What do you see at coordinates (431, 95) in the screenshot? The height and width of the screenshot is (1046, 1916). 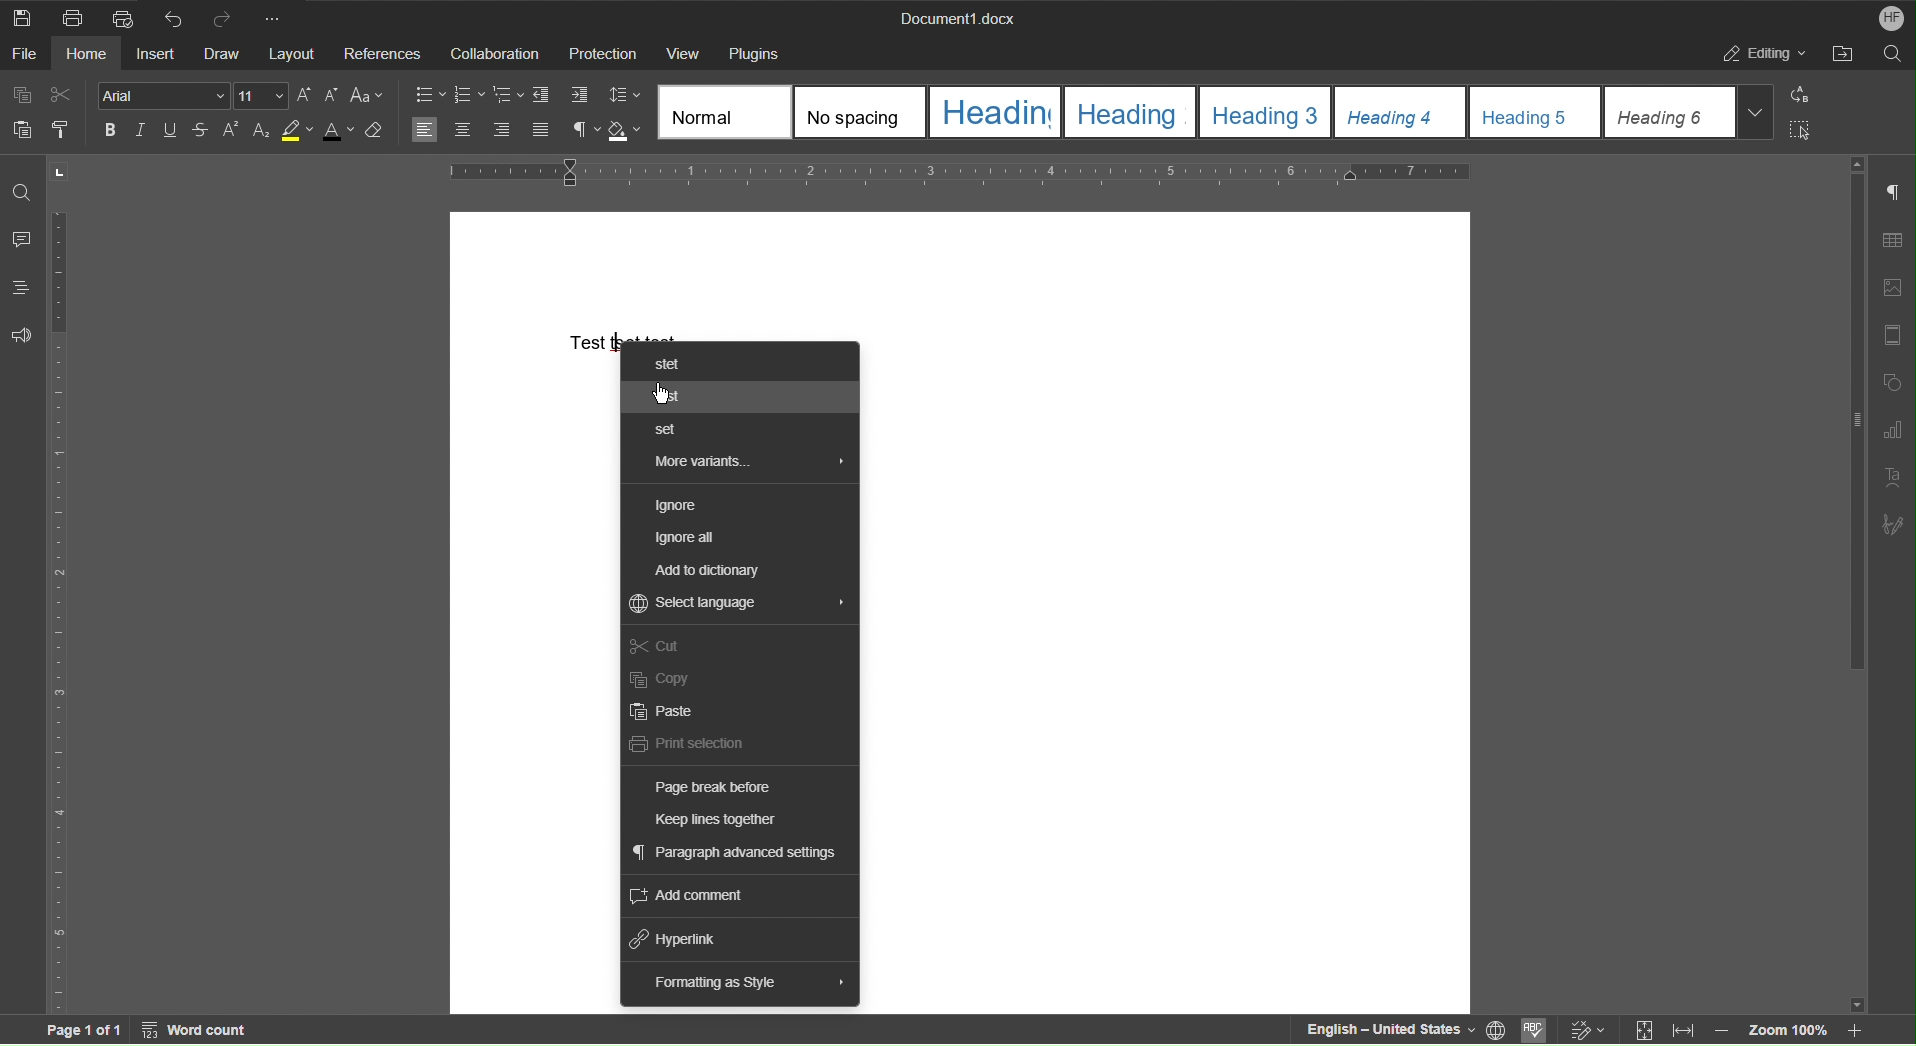 I see `Bullet List` at bounding box center [431, 95].